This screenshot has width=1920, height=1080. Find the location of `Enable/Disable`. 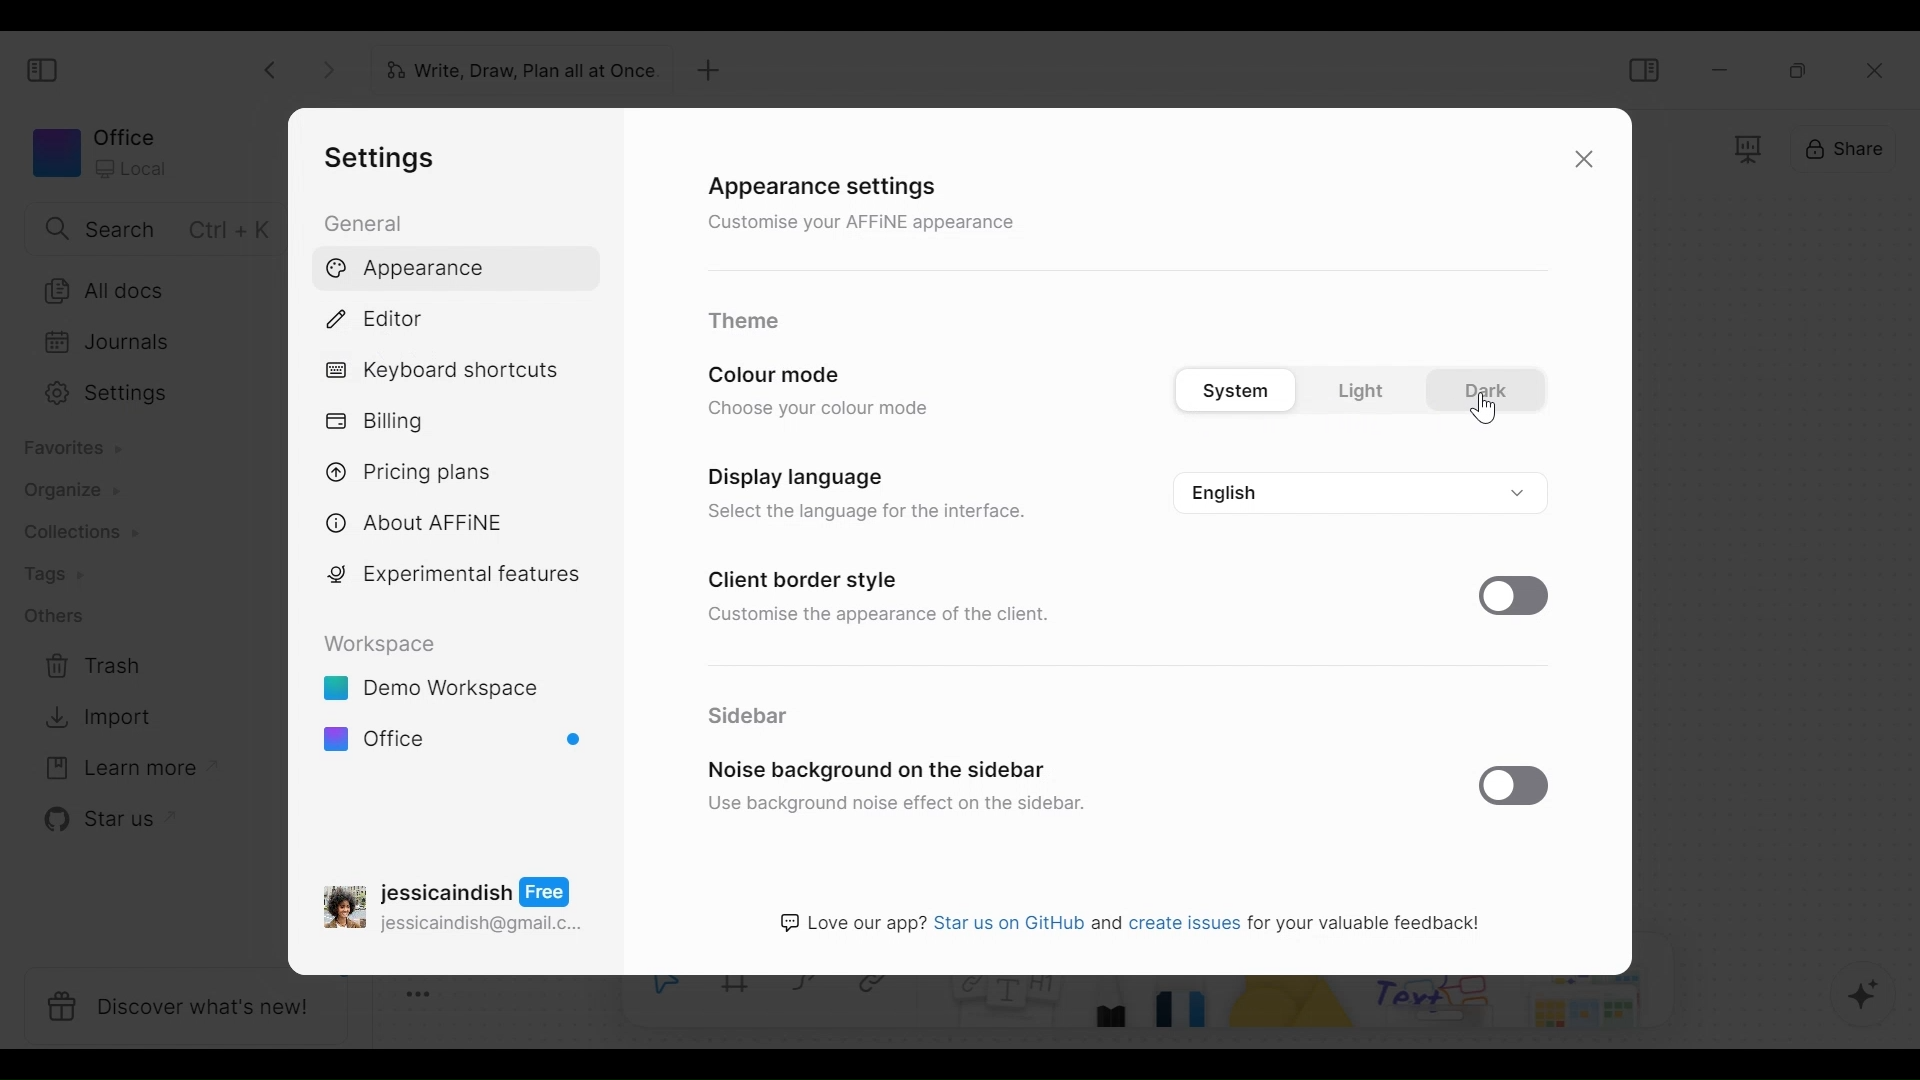

Enable/Disable is located at coordinates (1514, 594).